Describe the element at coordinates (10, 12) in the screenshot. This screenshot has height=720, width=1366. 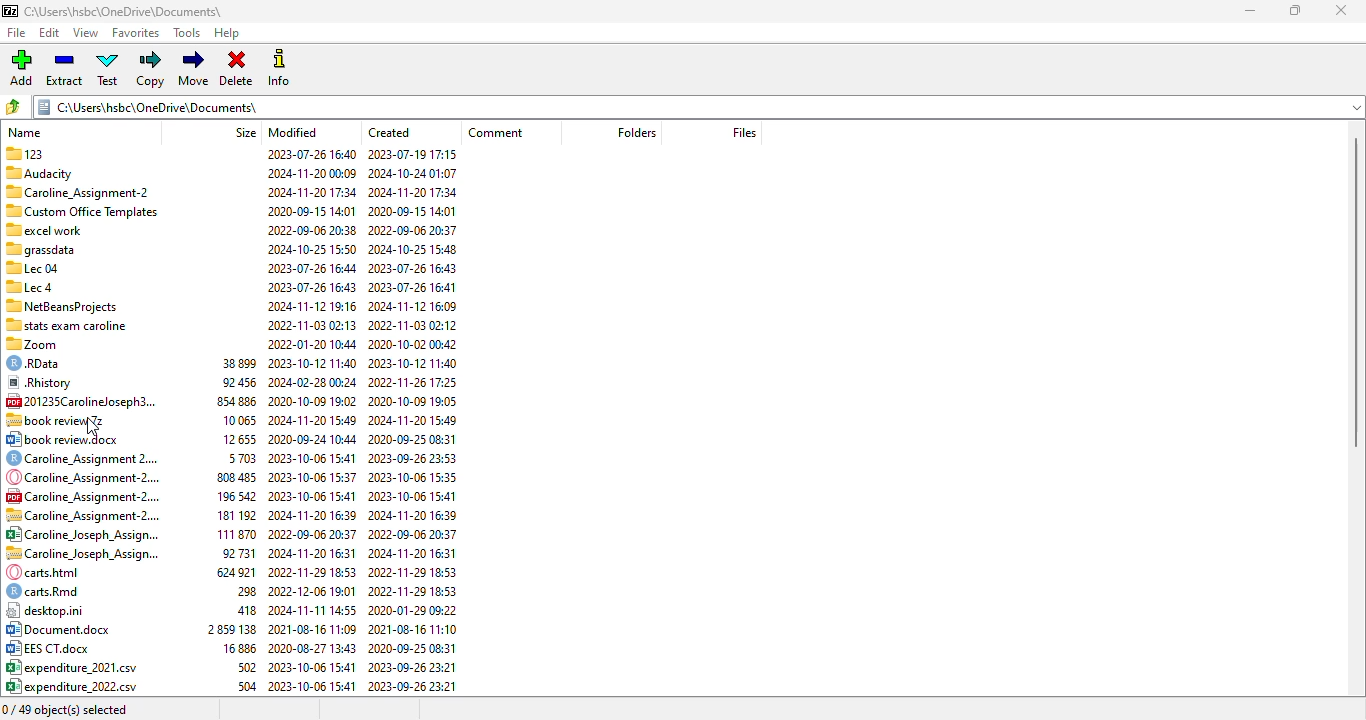
I see `logo` at that location.